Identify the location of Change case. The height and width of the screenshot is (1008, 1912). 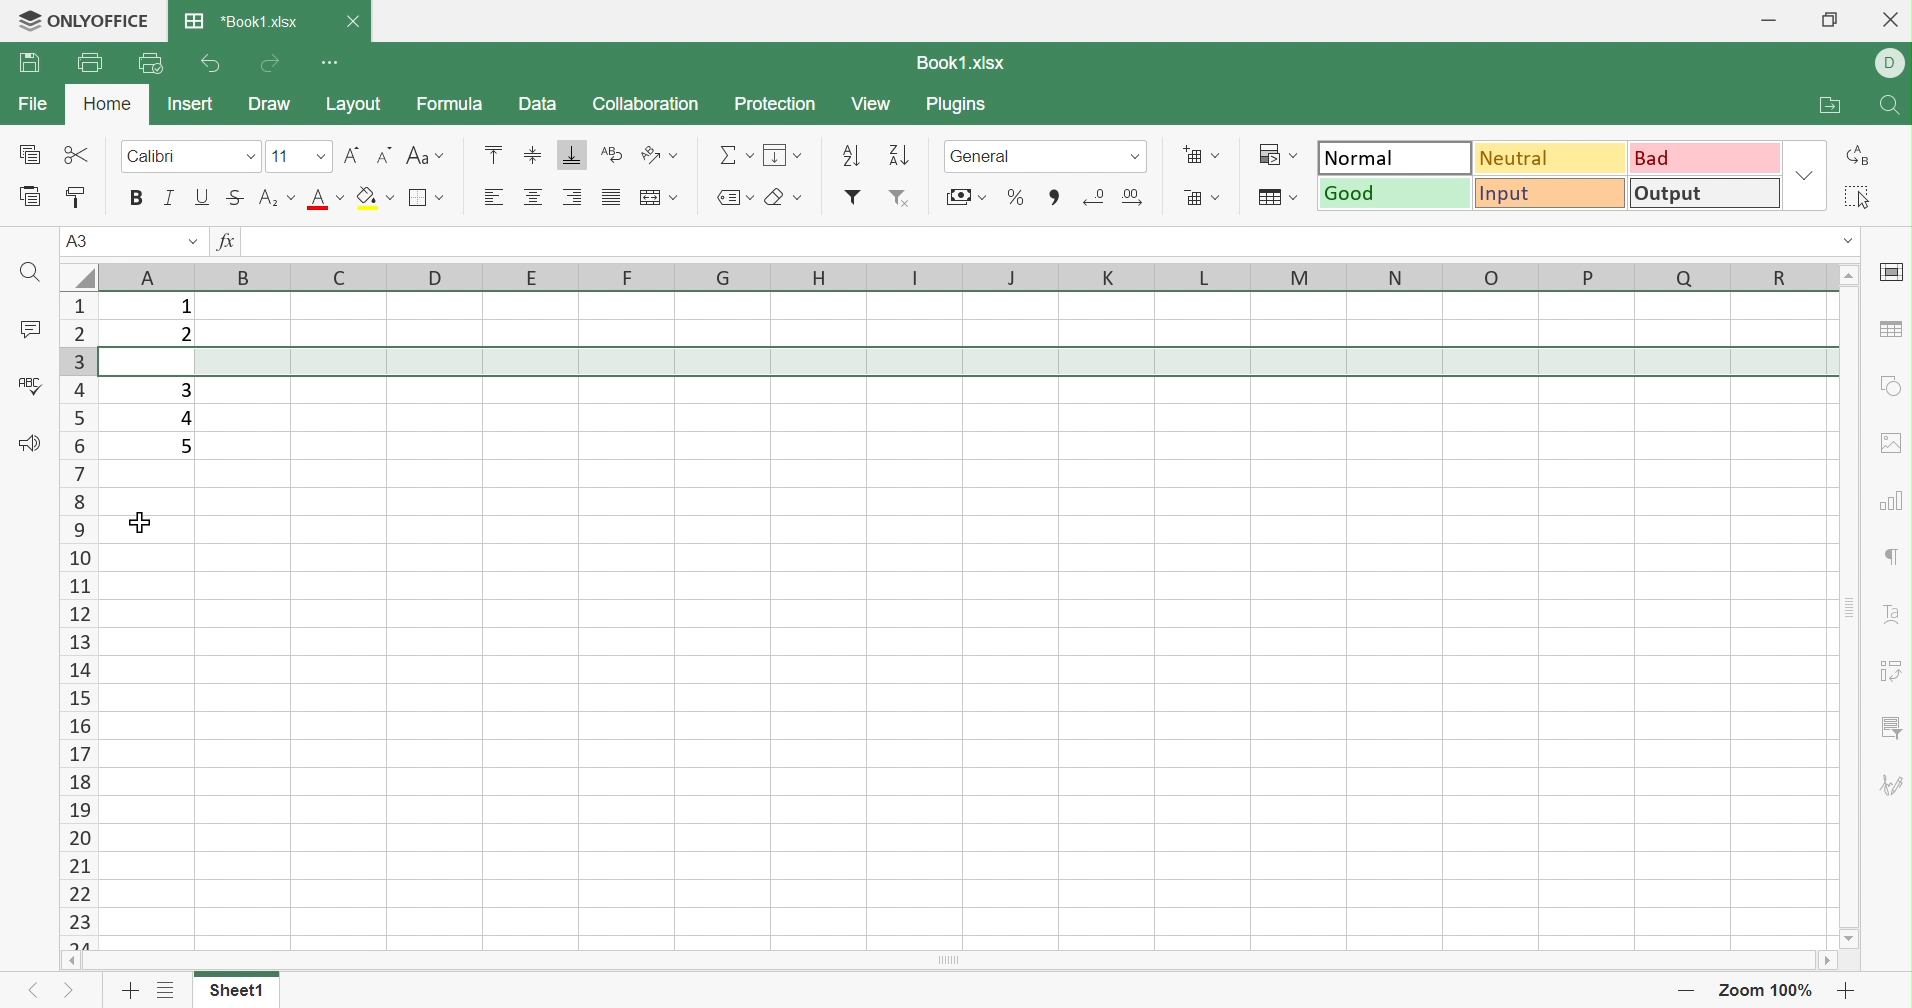
(415, 152).